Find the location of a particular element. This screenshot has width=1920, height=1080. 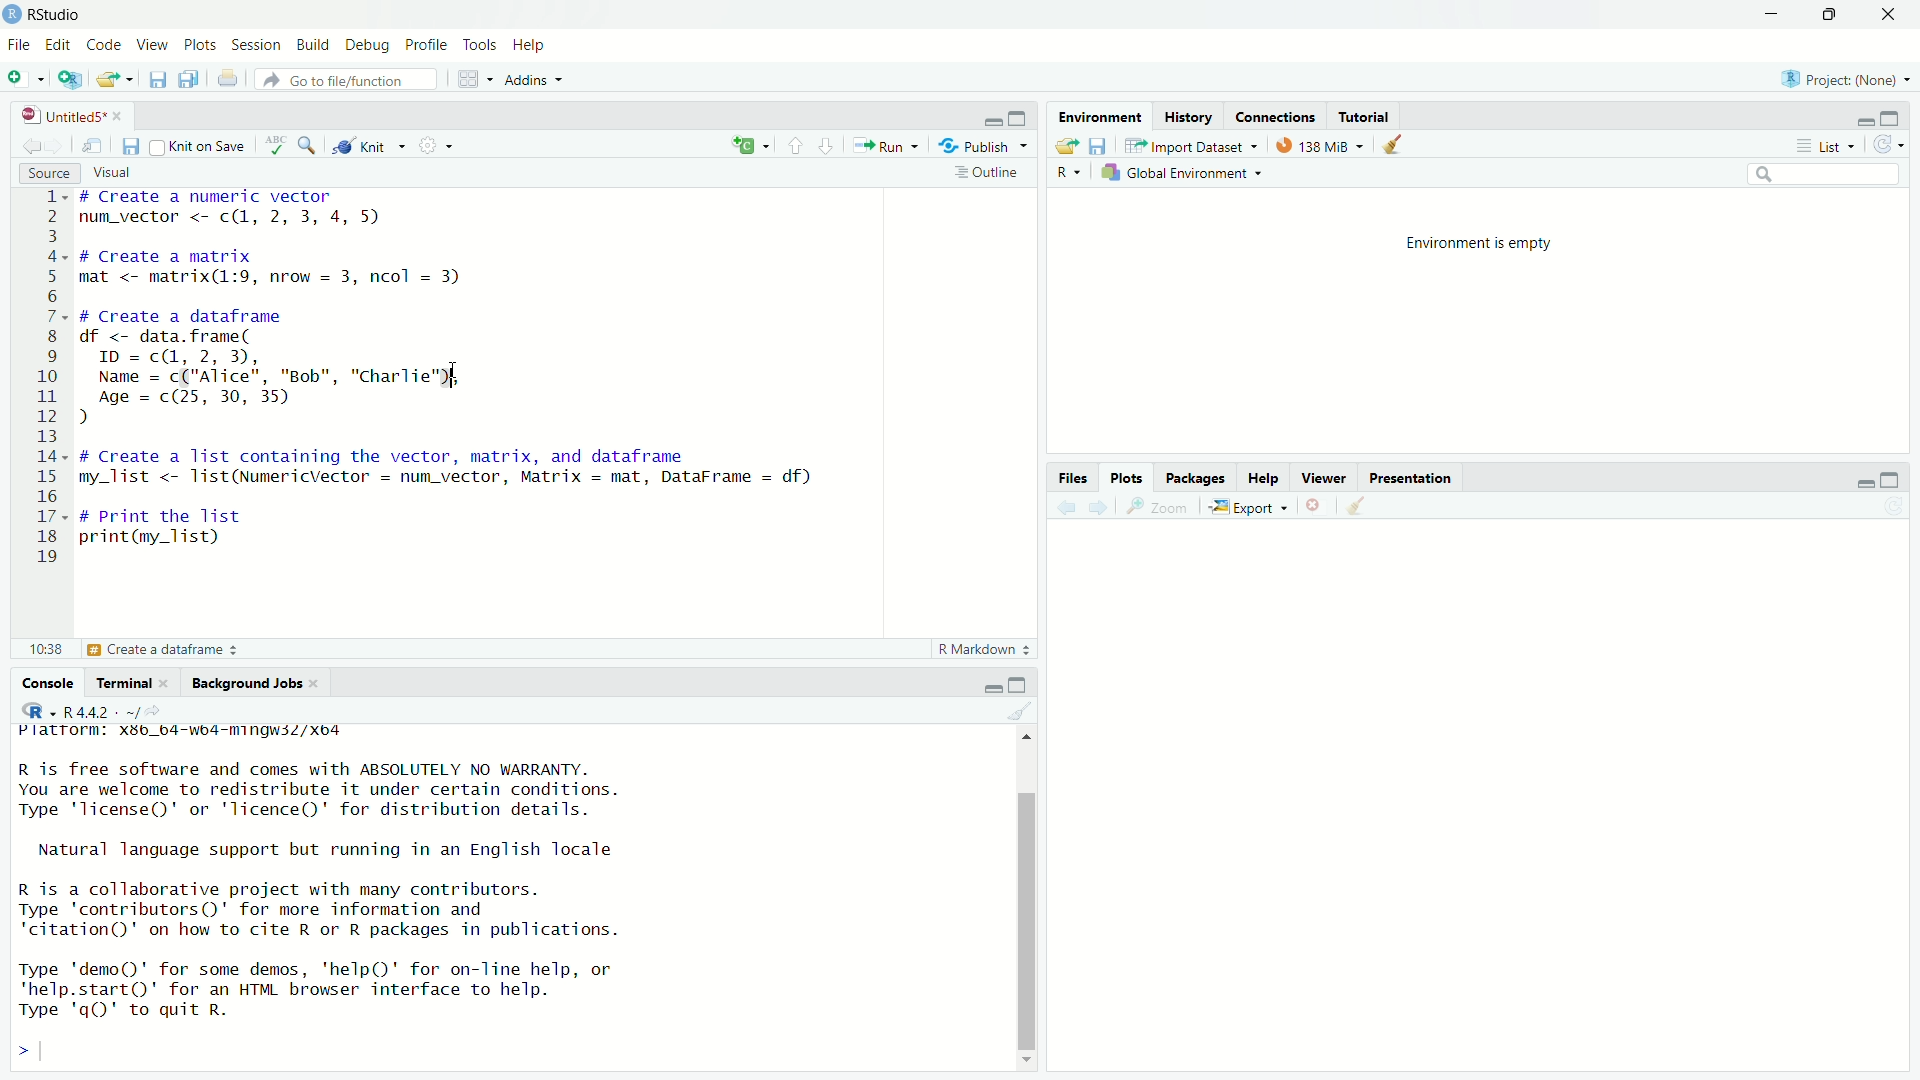

Tutorial is located at coordinates (1373, 115).